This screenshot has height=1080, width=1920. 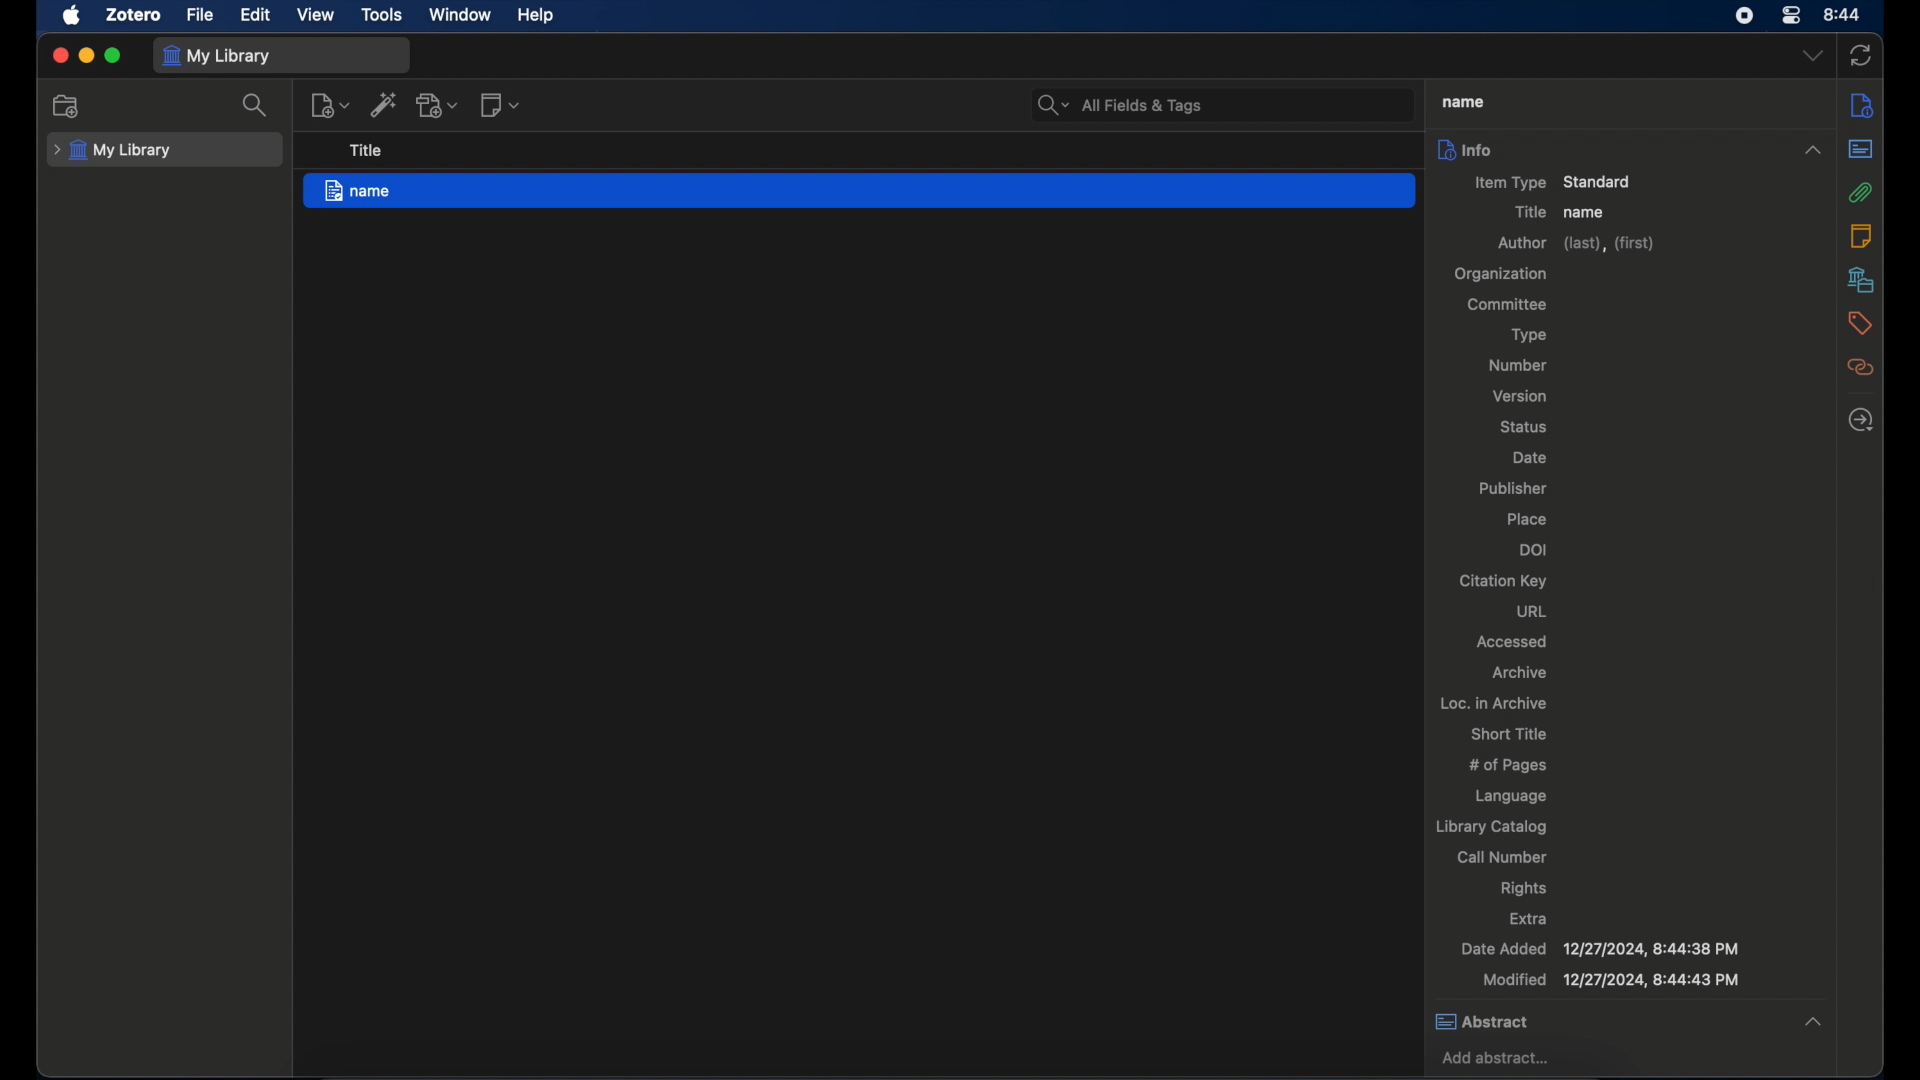 I want to click on apple, so click(x=72, y=16).